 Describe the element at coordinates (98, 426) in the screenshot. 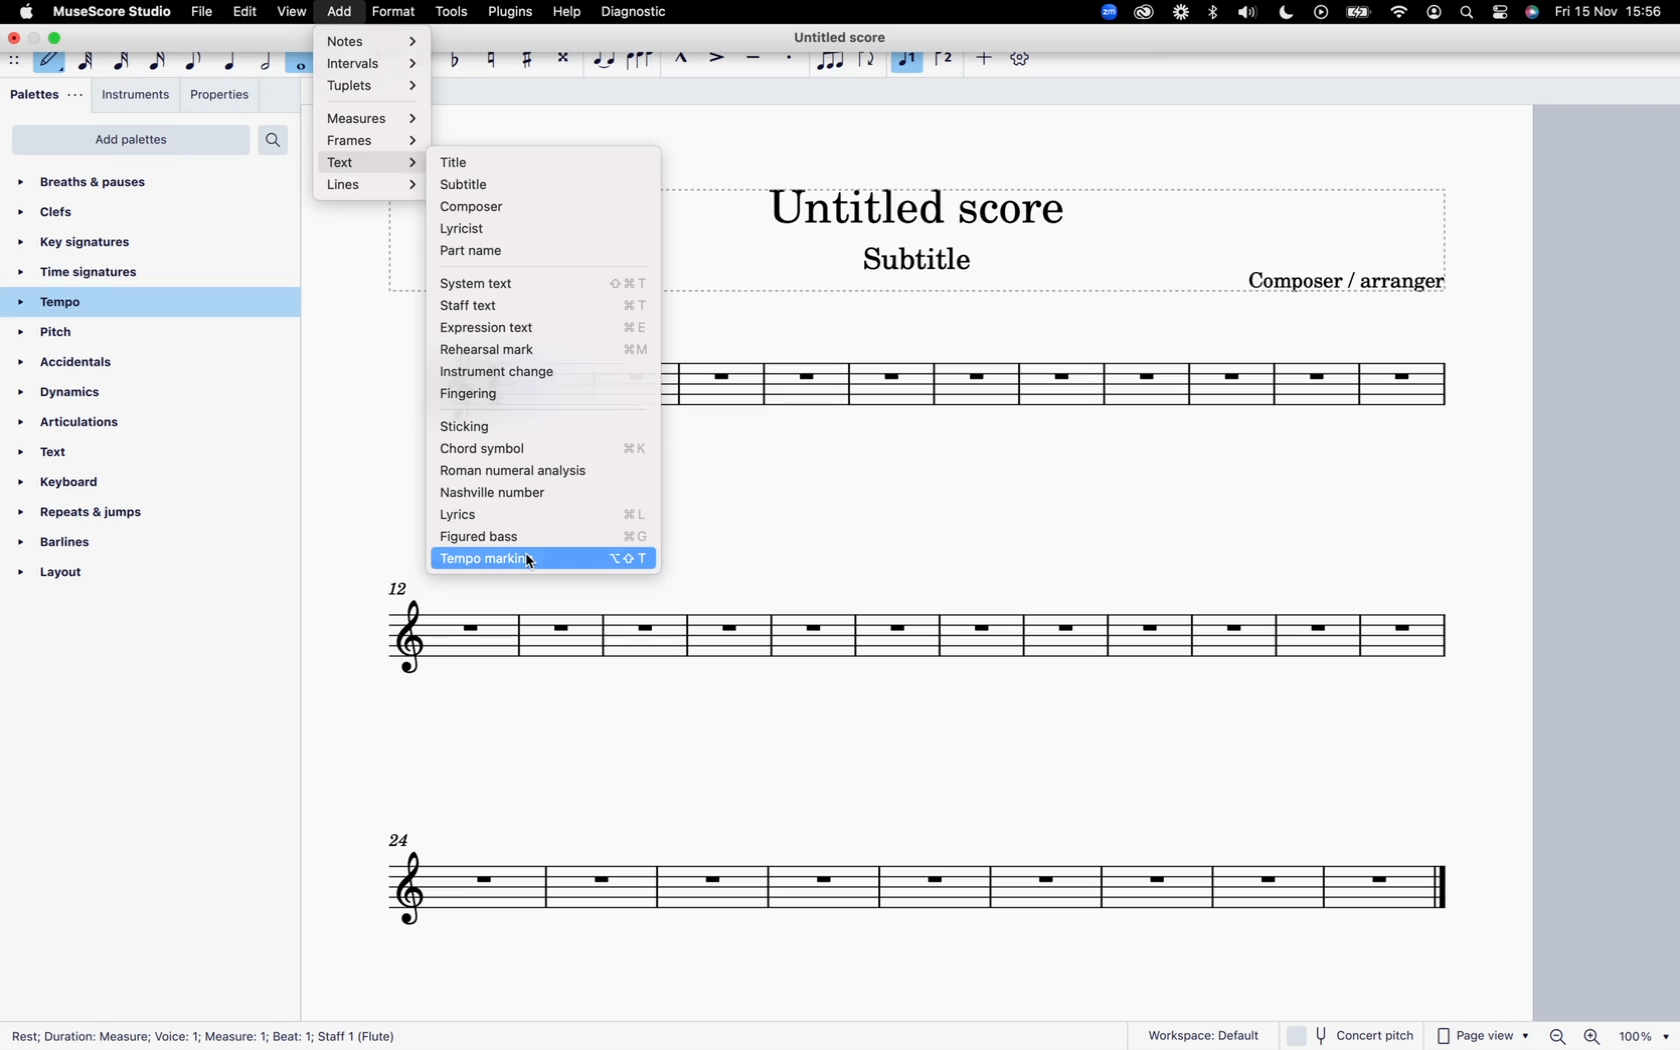

I see `articulations` at that location.